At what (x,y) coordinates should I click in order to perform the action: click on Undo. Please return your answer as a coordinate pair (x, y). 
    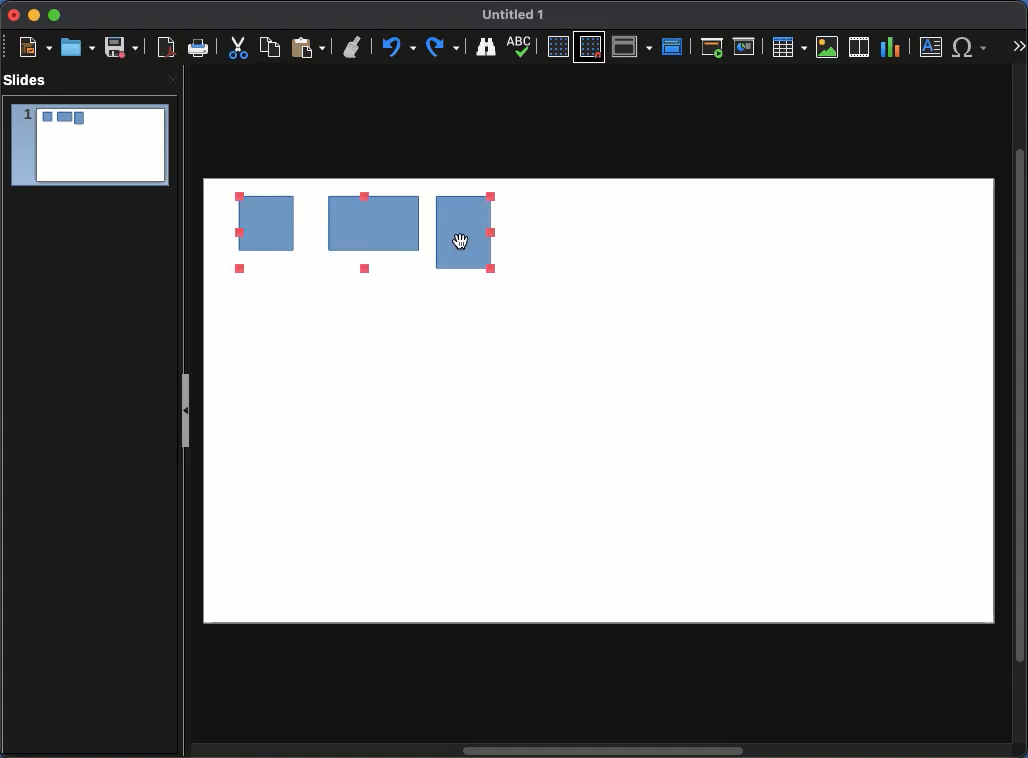
    Looking at the image, I should click on (400, 48).